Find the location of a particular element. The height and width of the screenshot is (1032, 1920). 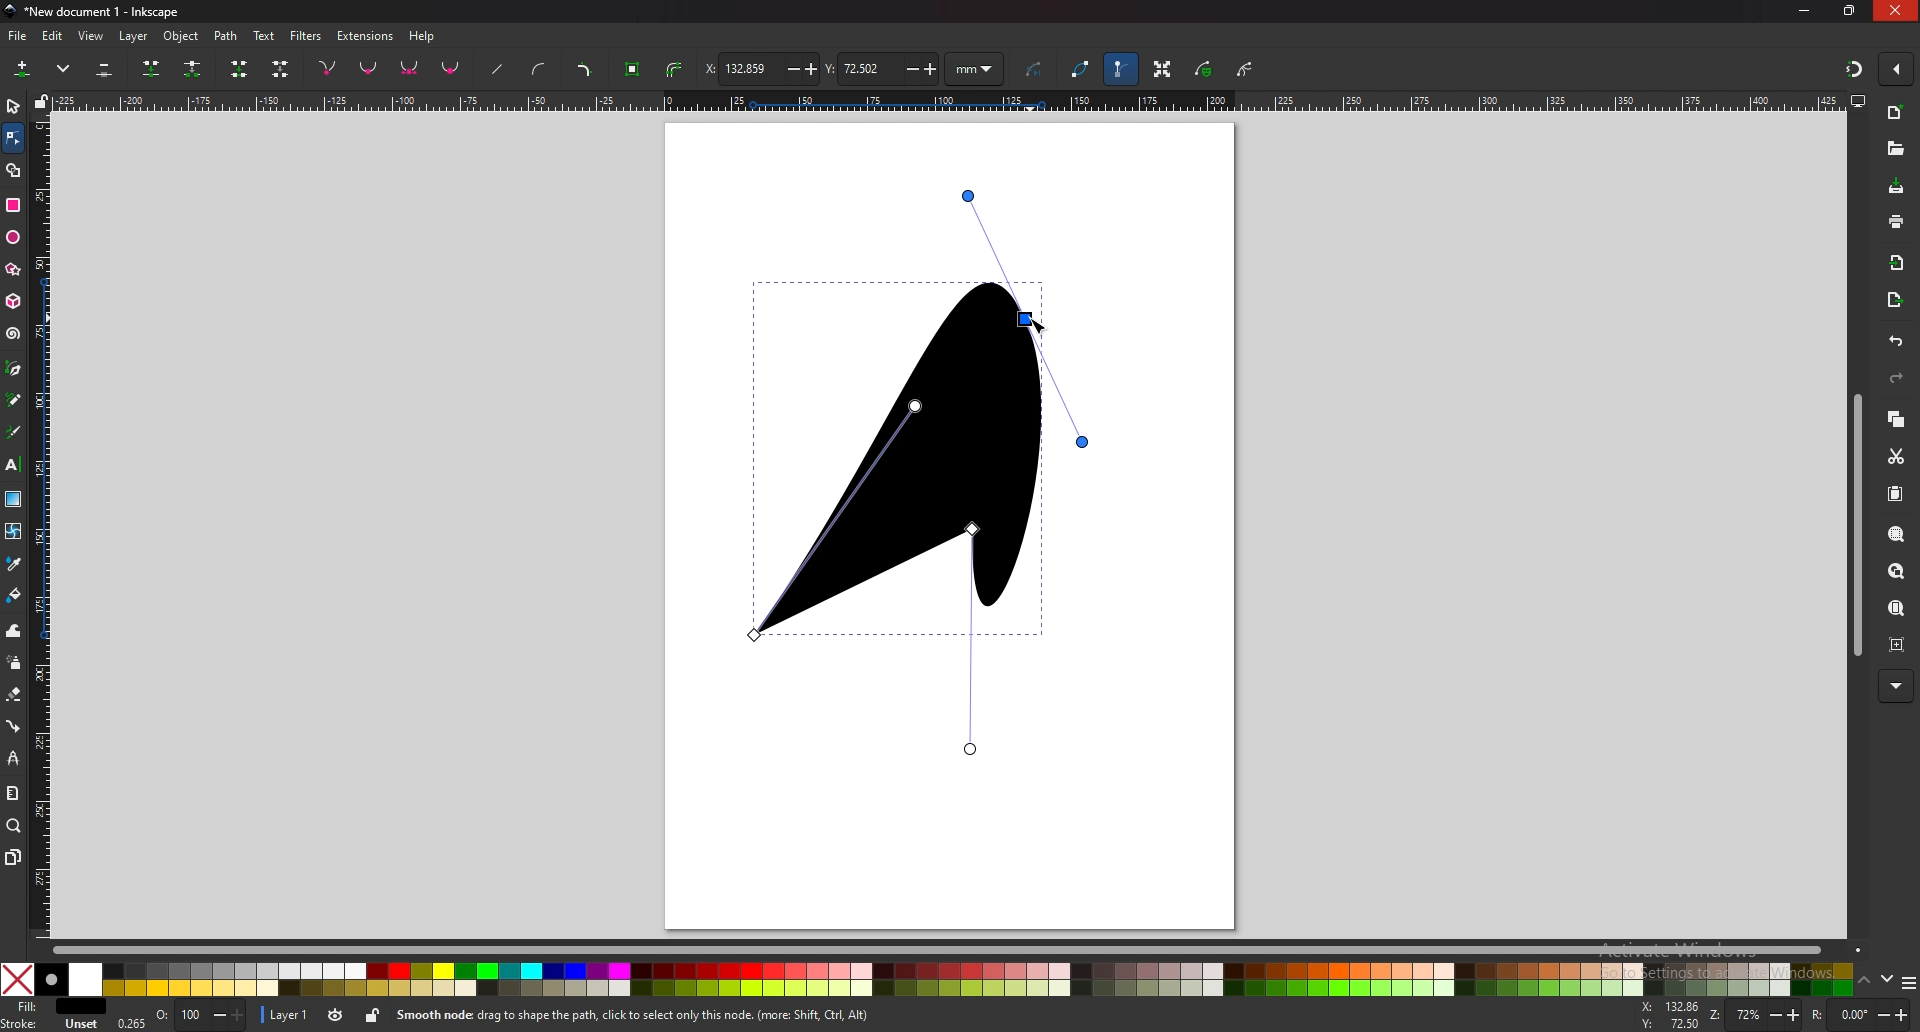

copy is located at coordinates (1896, 419).